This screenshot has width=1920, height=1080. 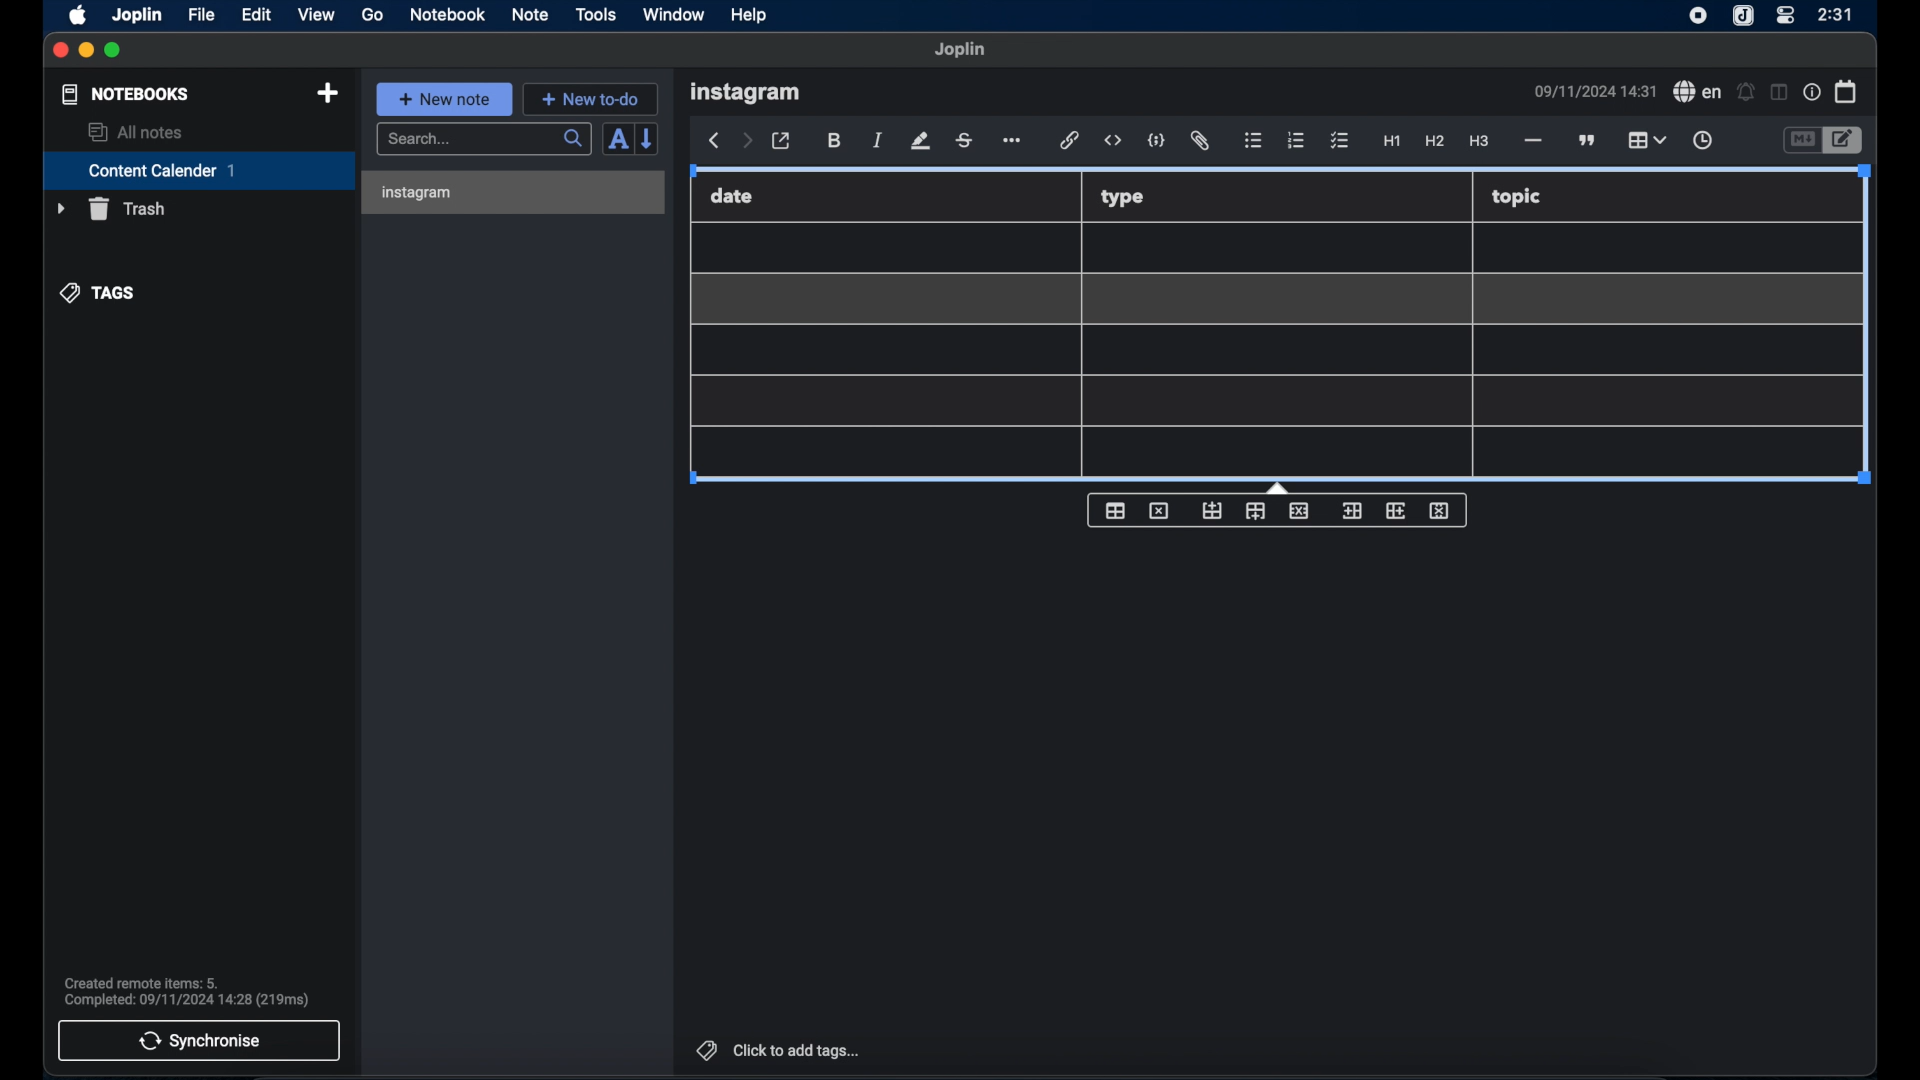 I want to click on date, so click(x=733, y=196).